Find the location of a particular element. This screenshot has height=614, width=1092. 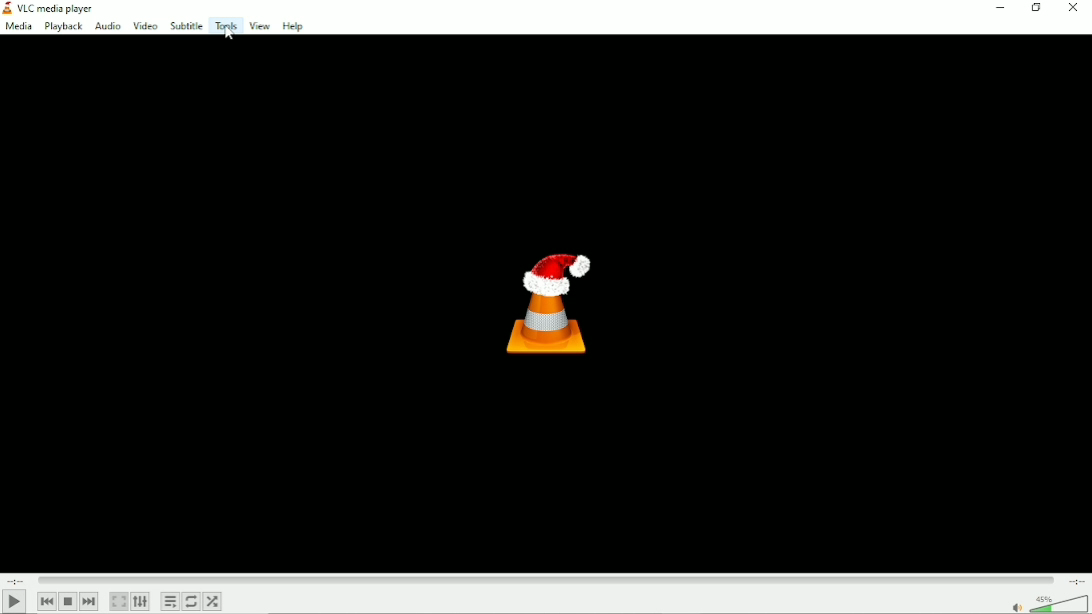

Toggle video in fullscreen is located at coordinates (120, 601).